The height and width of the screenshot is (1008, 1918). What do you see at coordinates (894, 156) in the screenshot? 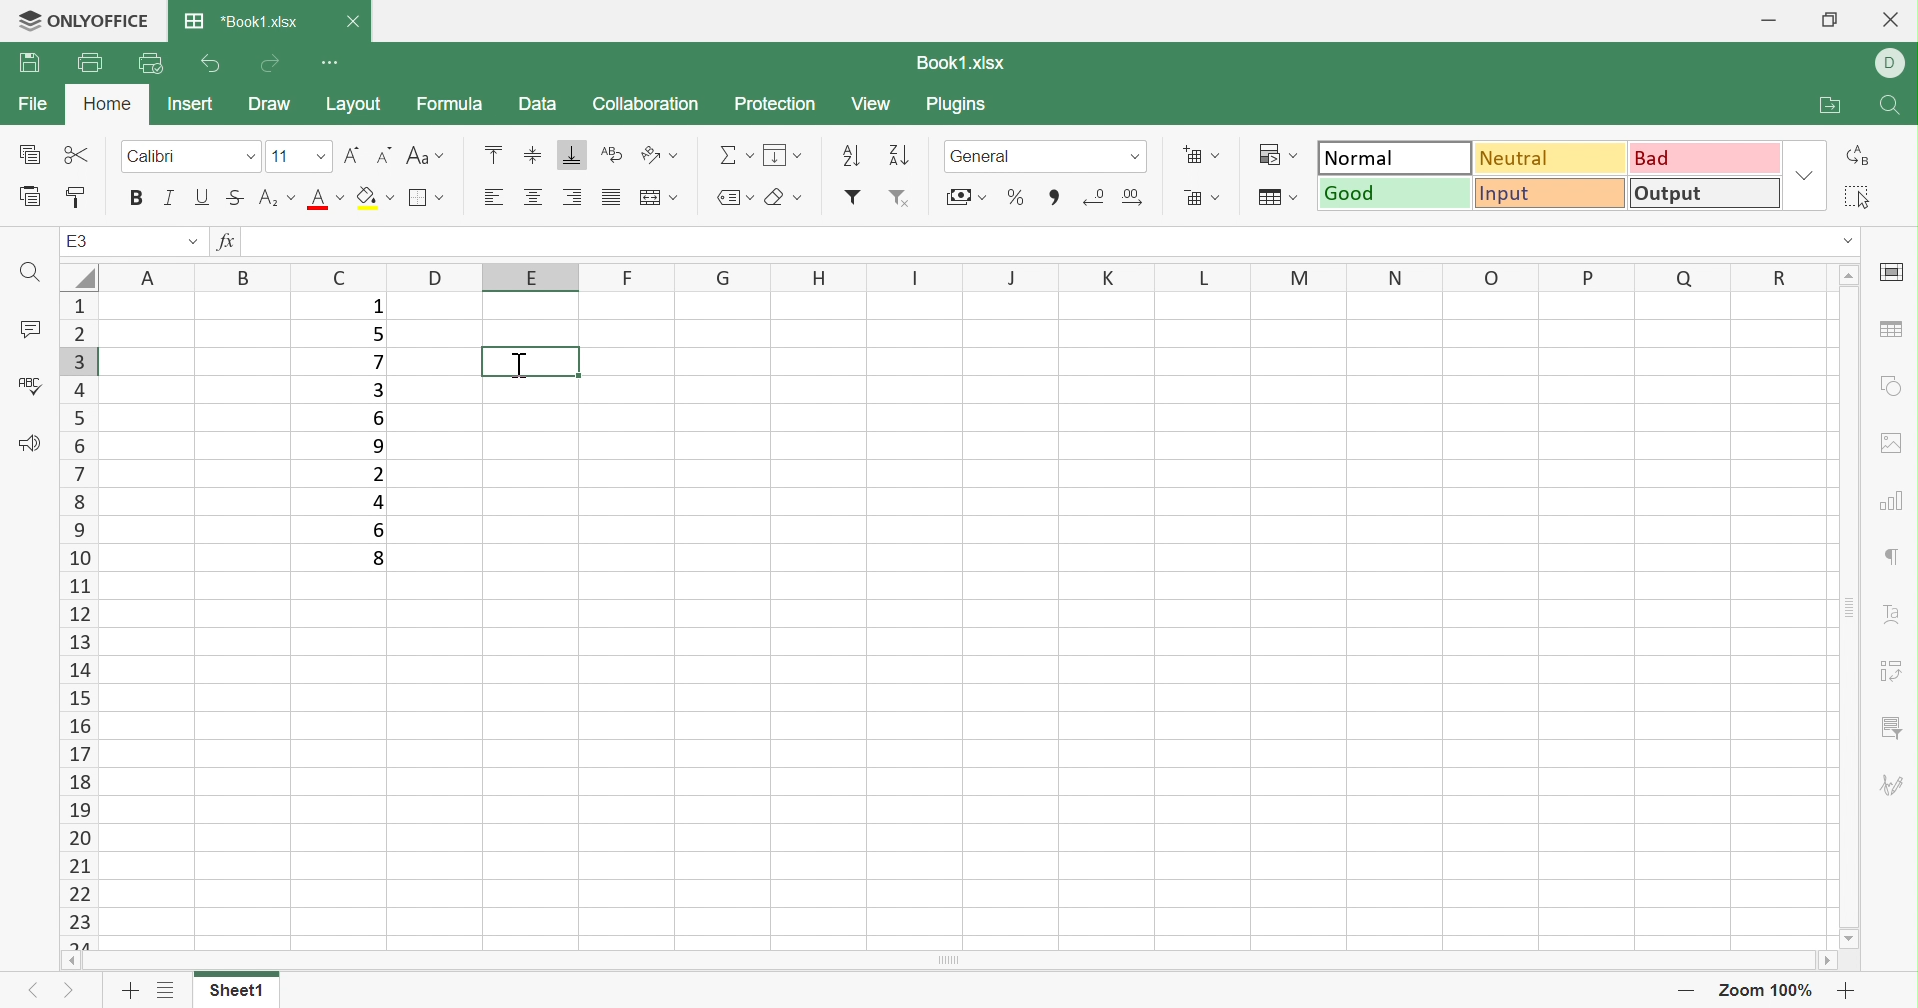
I see `Descending order` at bounding box center [894, 156].